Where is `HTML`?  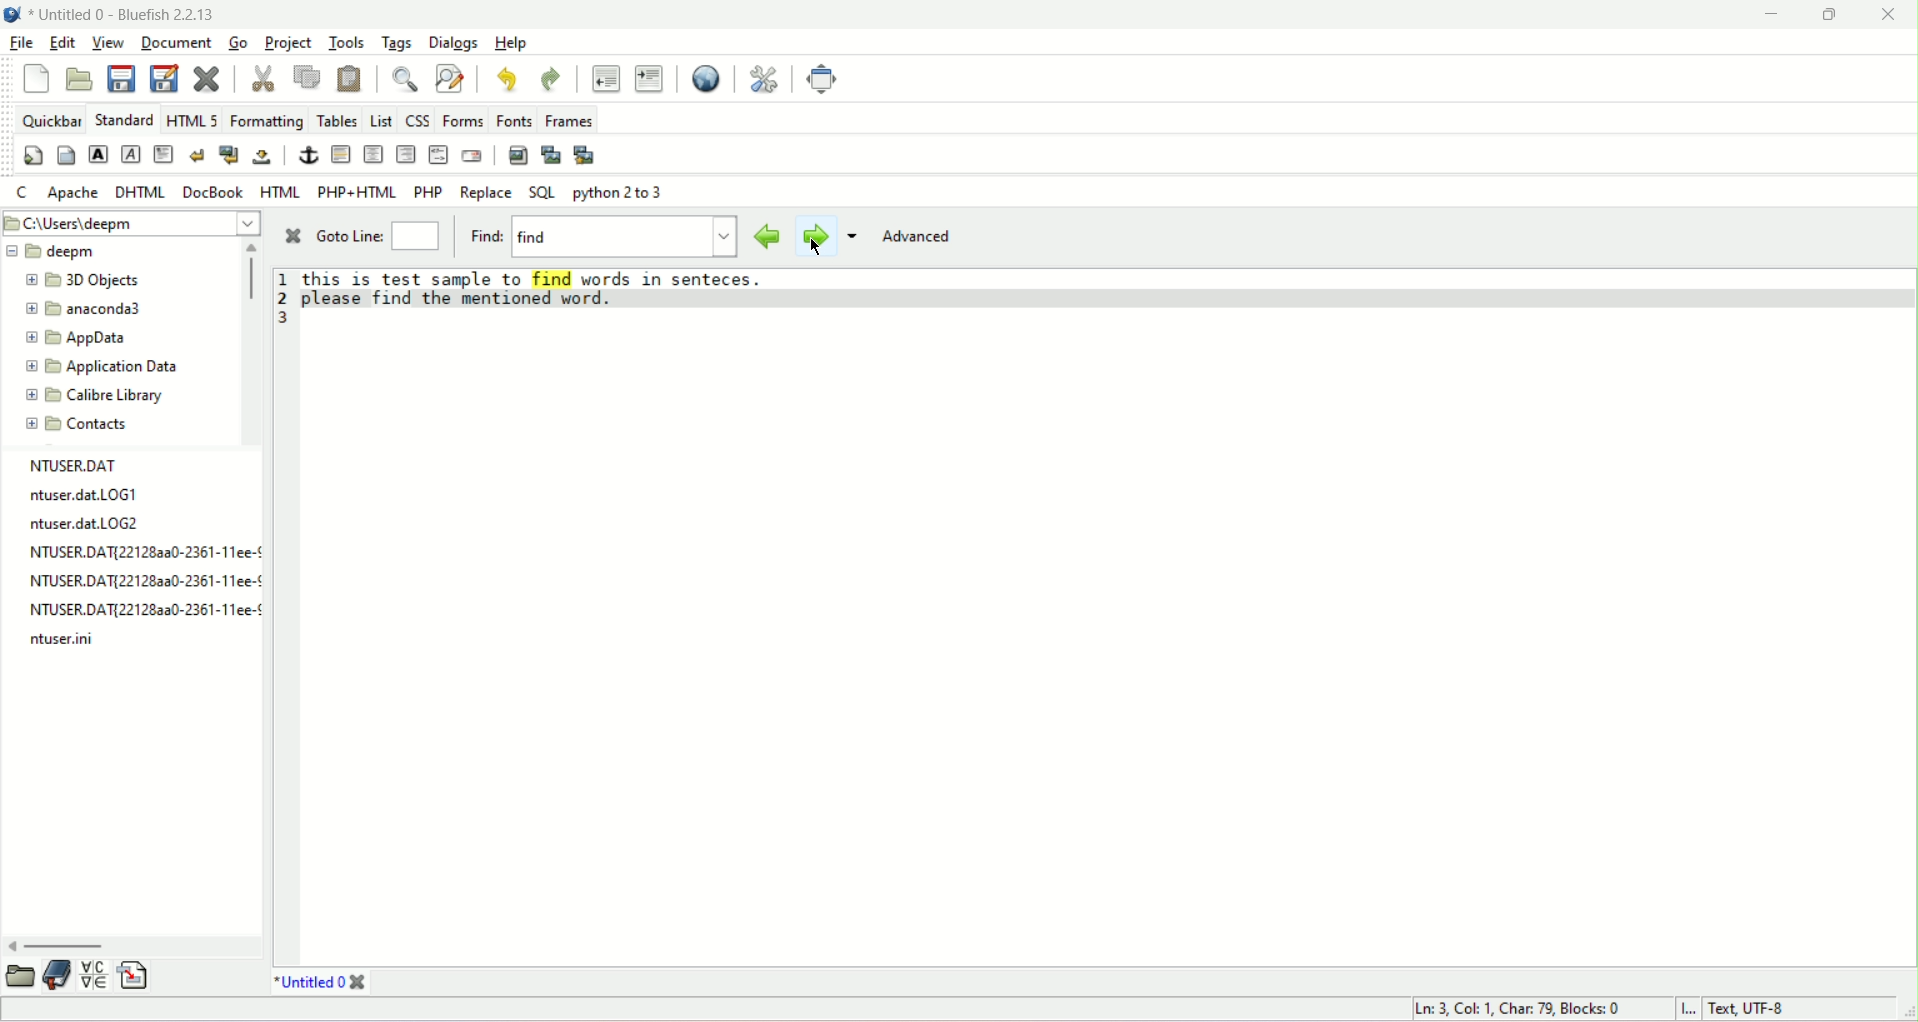 HTML is located at coordinates (279, 191).